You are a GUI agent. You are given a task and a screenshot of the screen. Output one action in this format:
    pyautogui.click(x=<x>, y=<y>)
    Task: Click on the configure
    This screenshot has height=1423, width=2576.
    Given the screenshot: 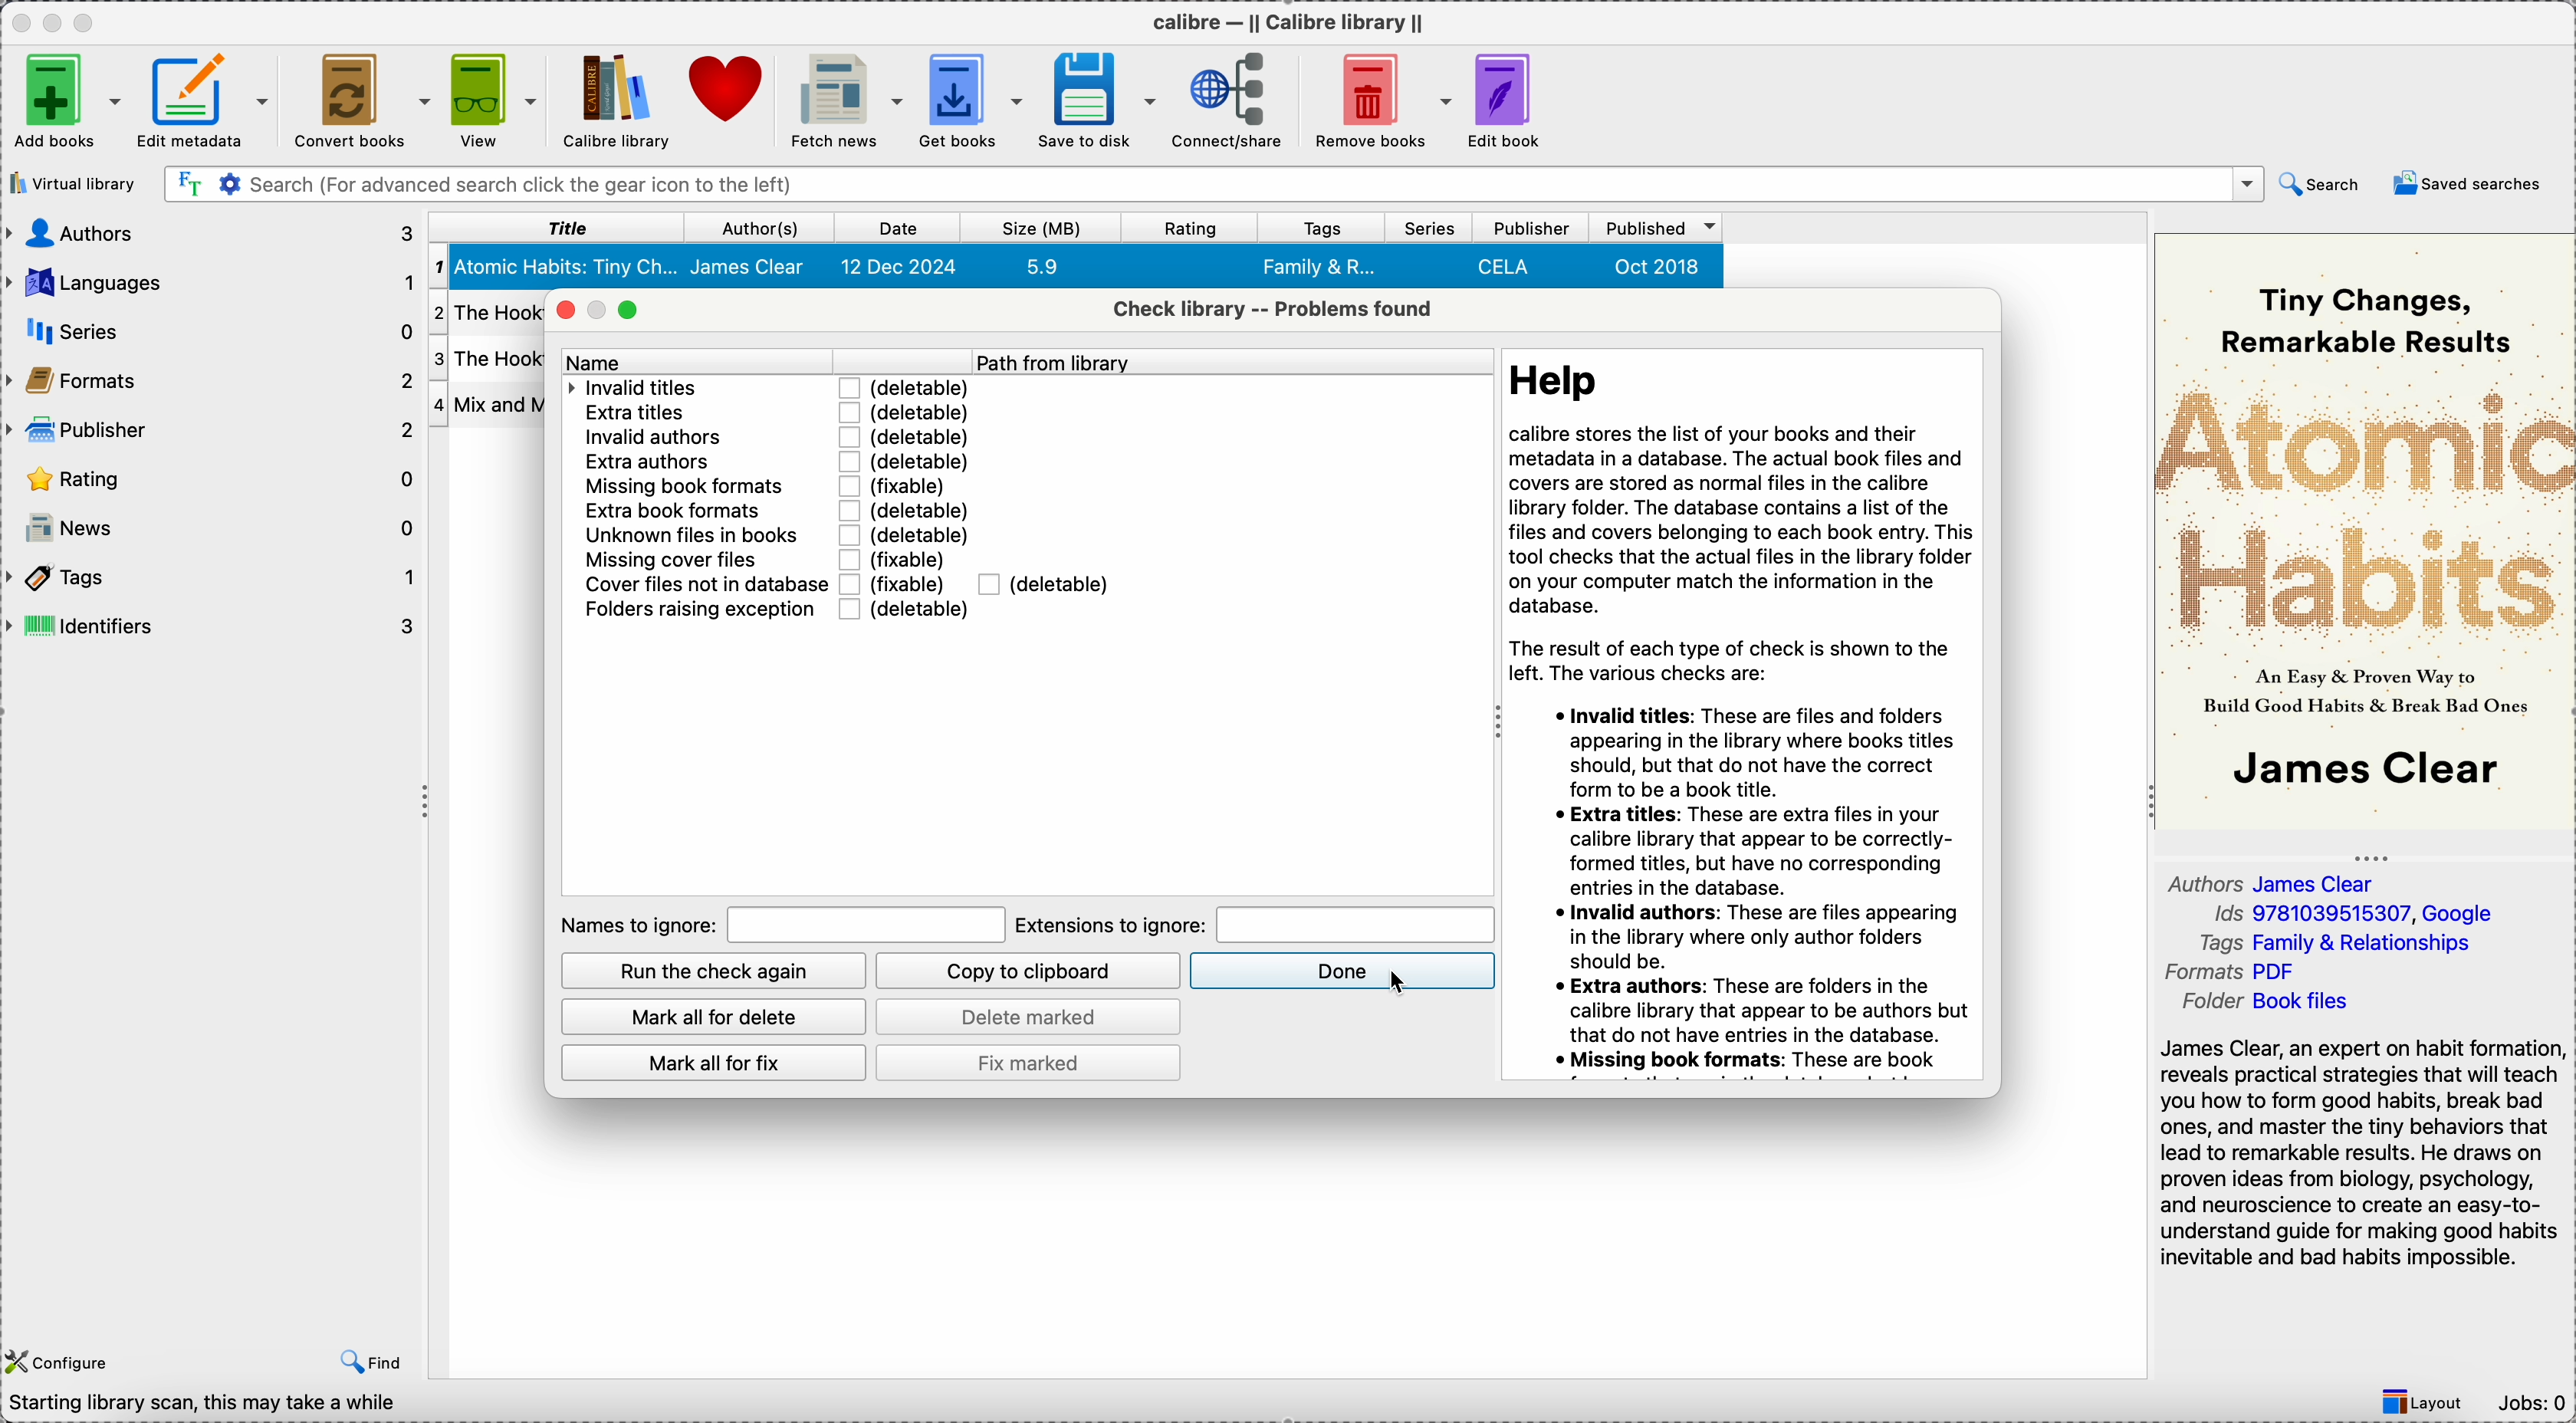 What is the action you would take?
    pyautogui.click(x=60, y=1361)
    